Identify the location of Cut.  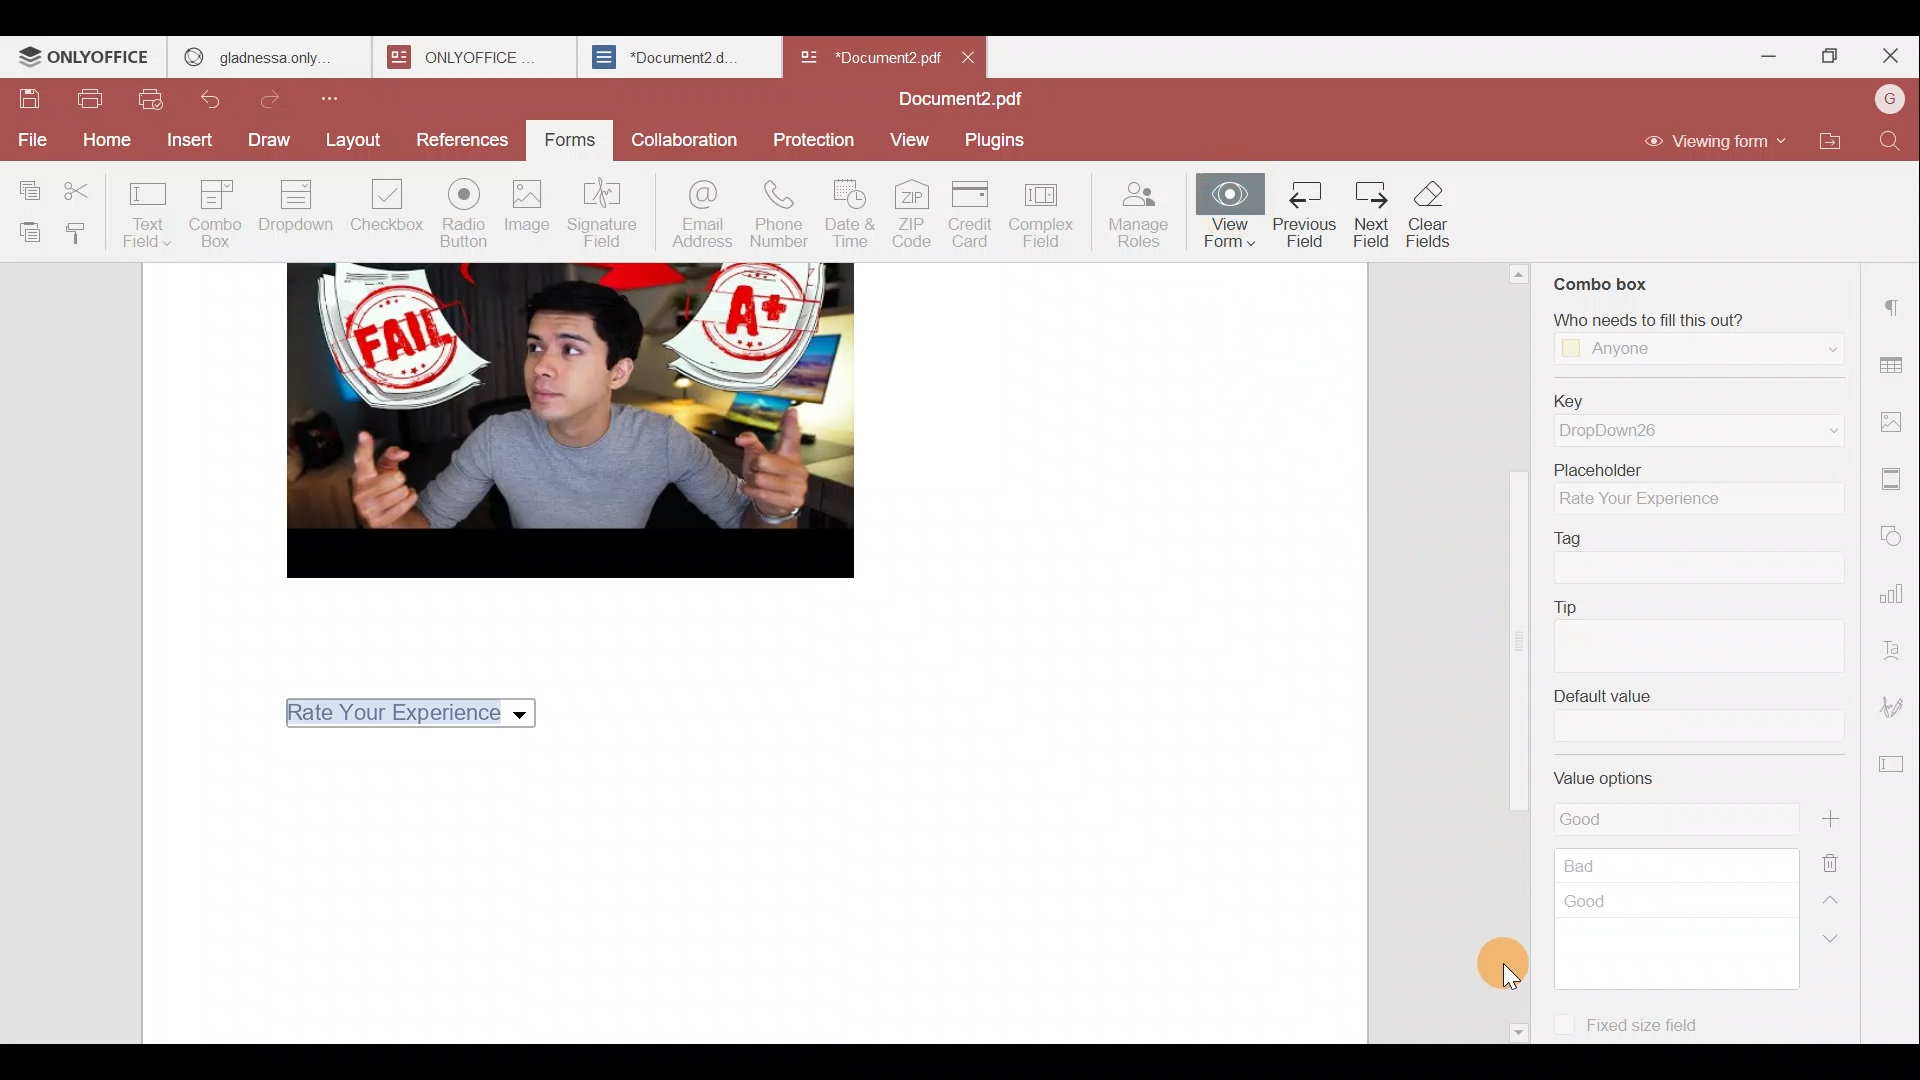
(92, 187).